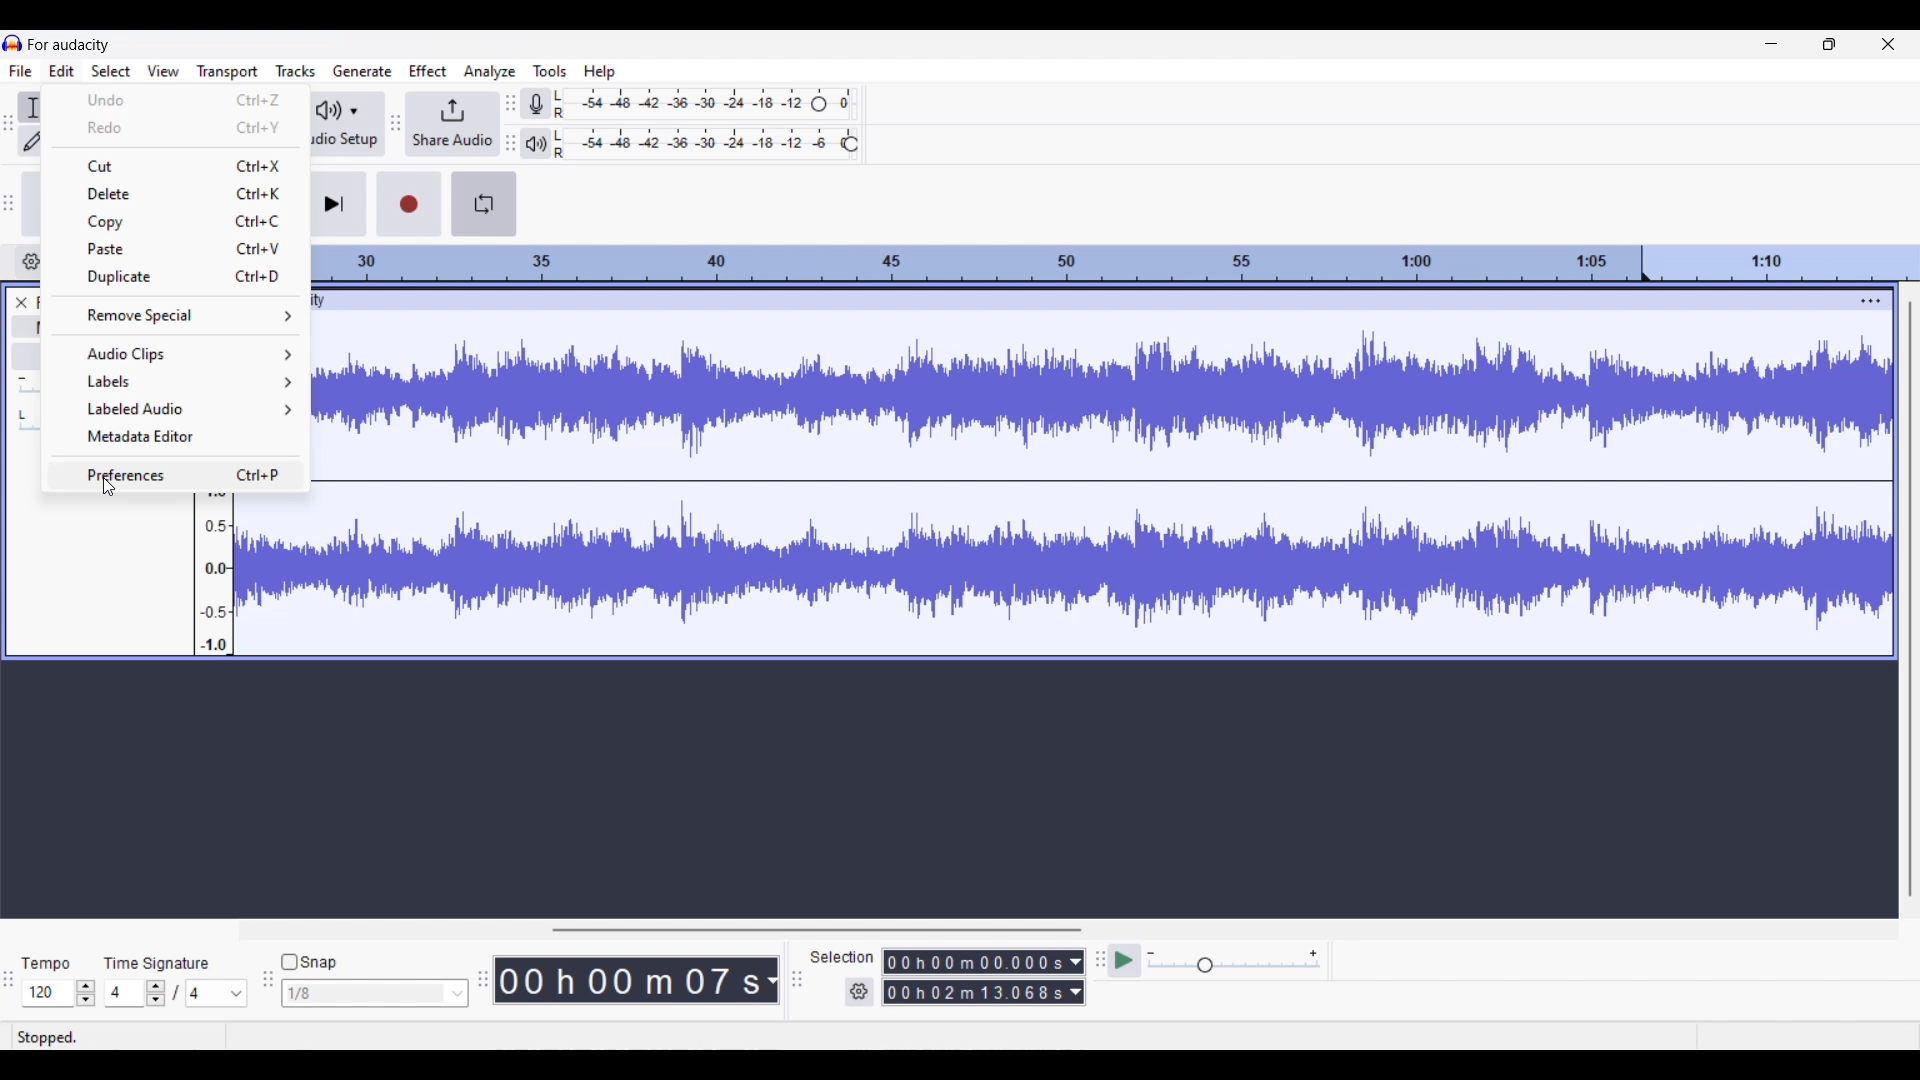 This screenshot has height=1080, width=1920. I want to click on 0 0 h 0 0 m 0 0 0 0 0 s     0 0 h 02 m 1 3 0 6 8 s, so click(975, 976).